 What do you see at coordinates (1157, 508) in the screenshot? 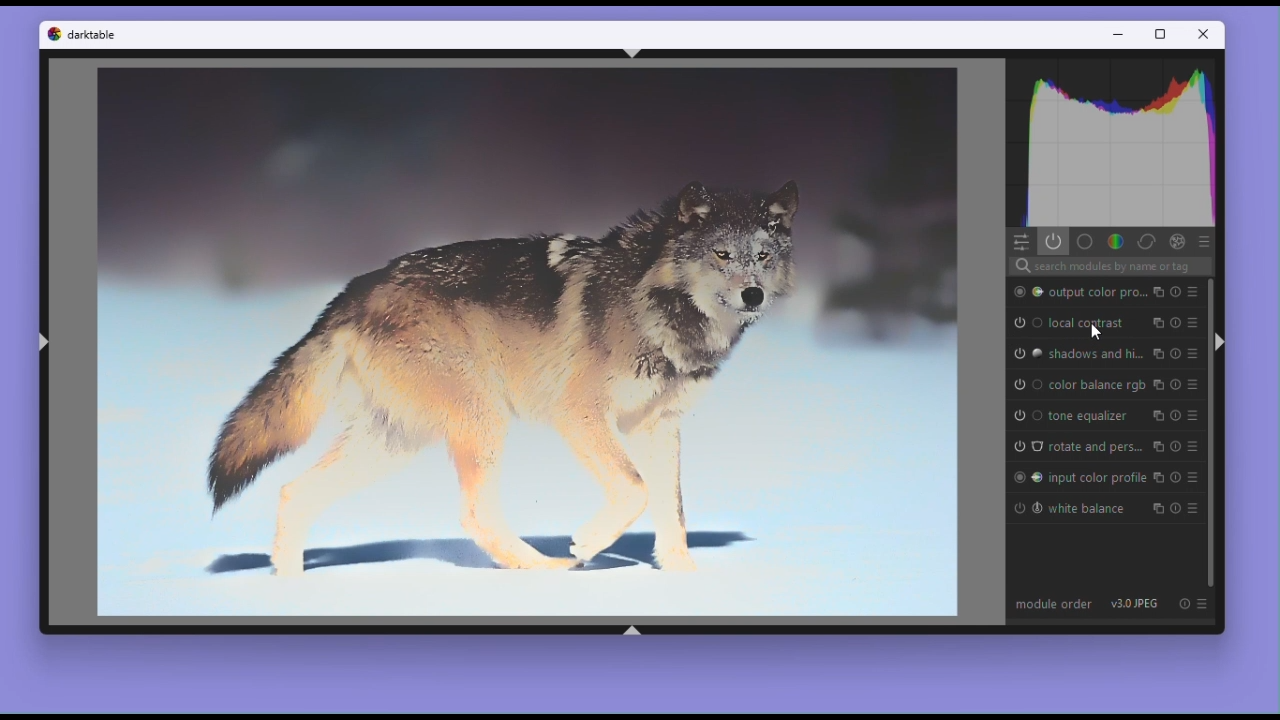
I see `Multiple instance actions` at bounding box center [1157, 508].